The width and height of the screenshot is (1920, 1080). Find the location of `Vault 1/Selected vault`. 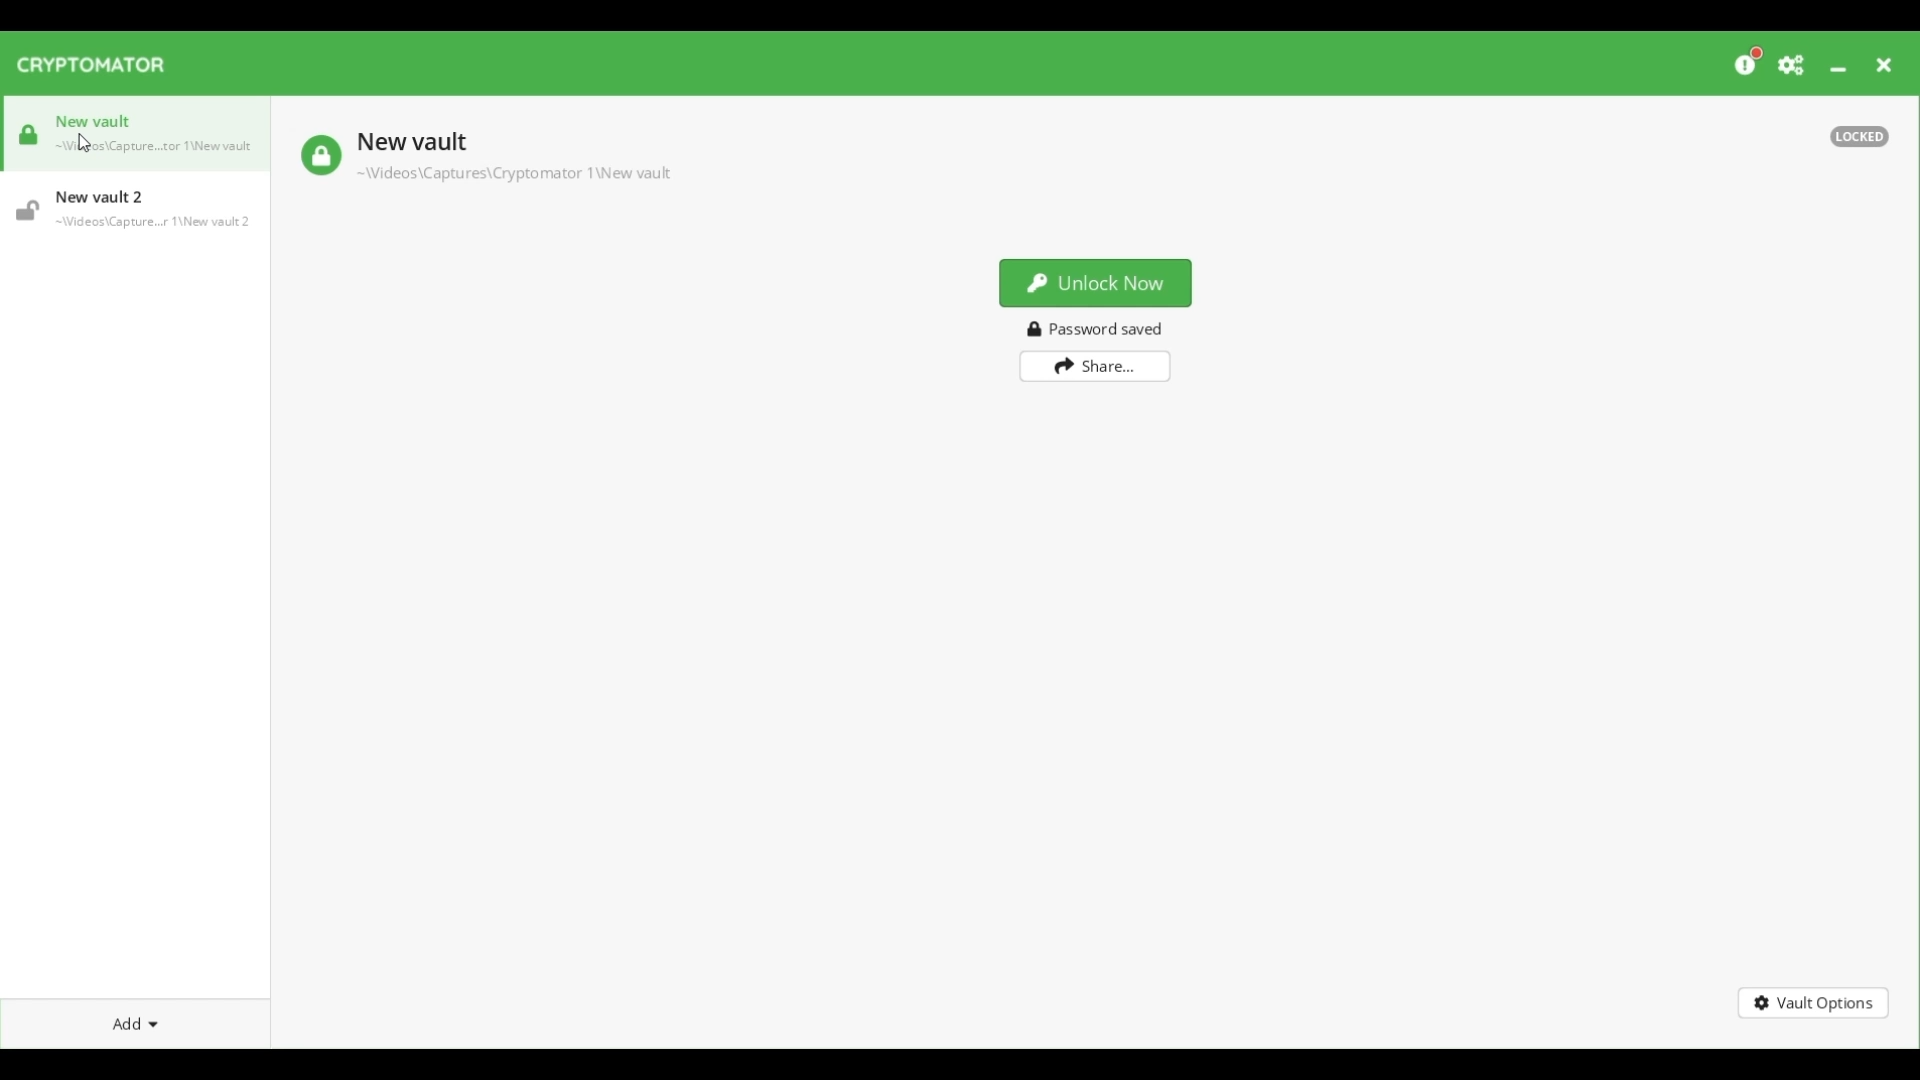

Vault 1/Selected vault is located at coordinates (137, 140).